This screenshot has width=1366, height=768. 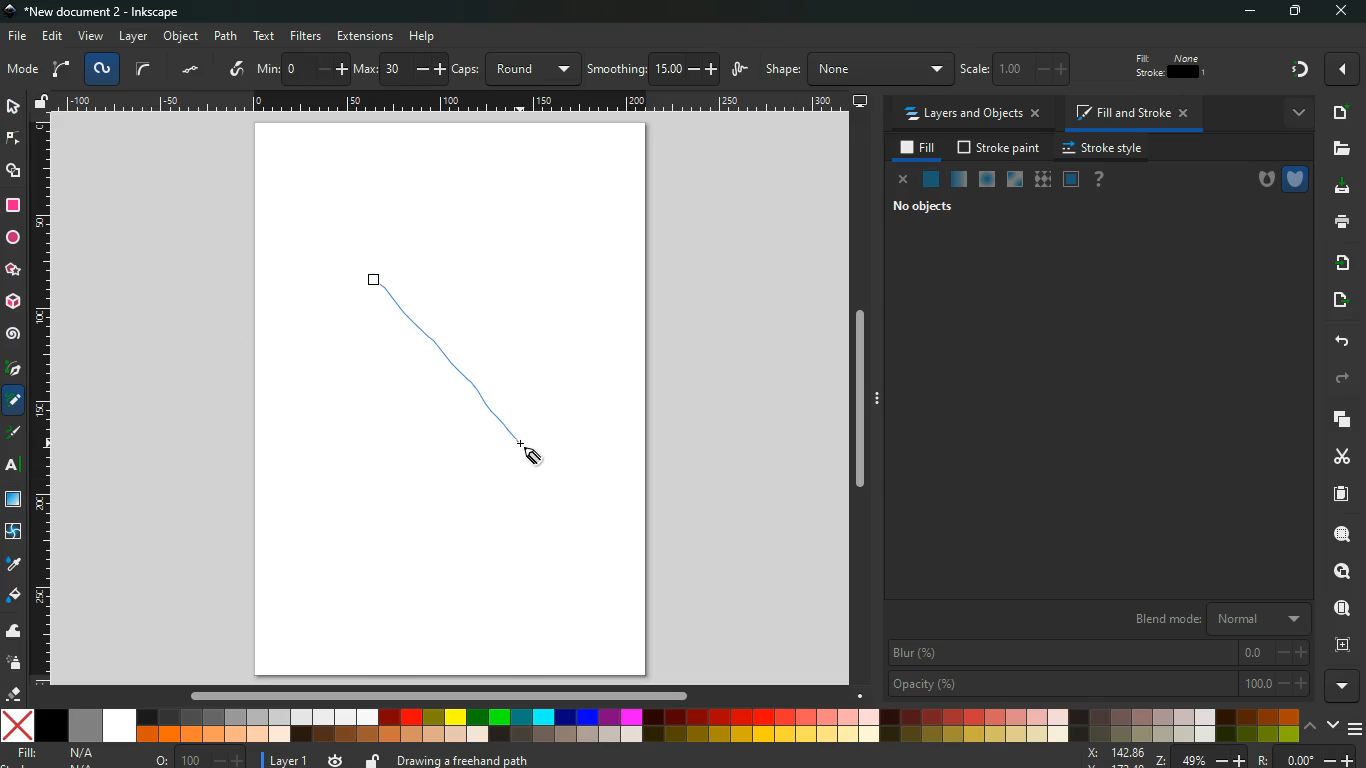 I want to click on print, so click(x=1336, y=221).